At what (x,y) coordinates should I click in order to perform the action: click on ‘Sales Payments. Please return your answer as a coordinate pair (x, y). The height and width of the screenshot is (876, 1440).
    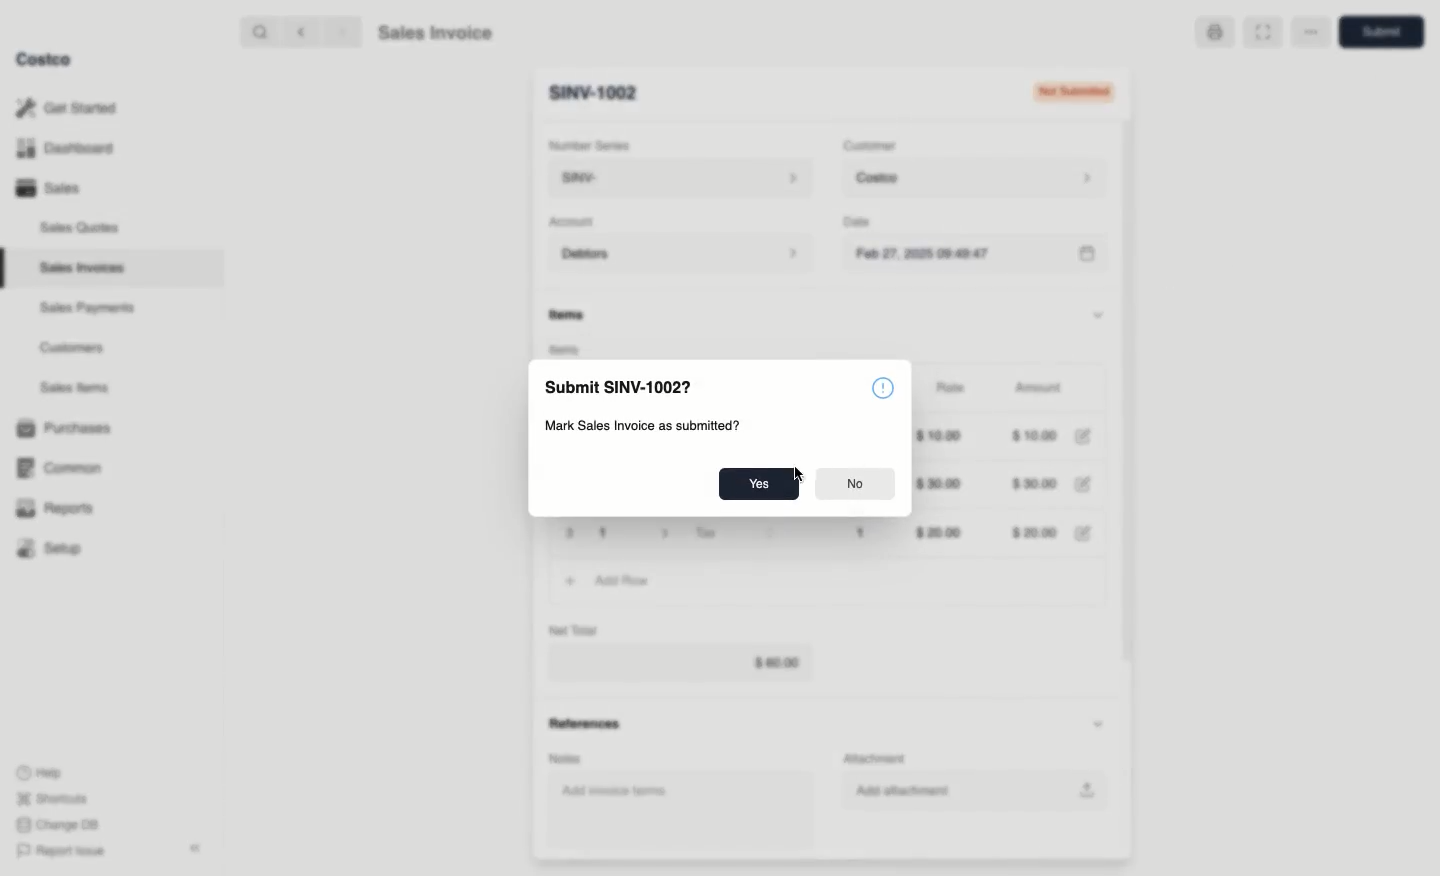
    Looking at the image, I should click on (87, 306).